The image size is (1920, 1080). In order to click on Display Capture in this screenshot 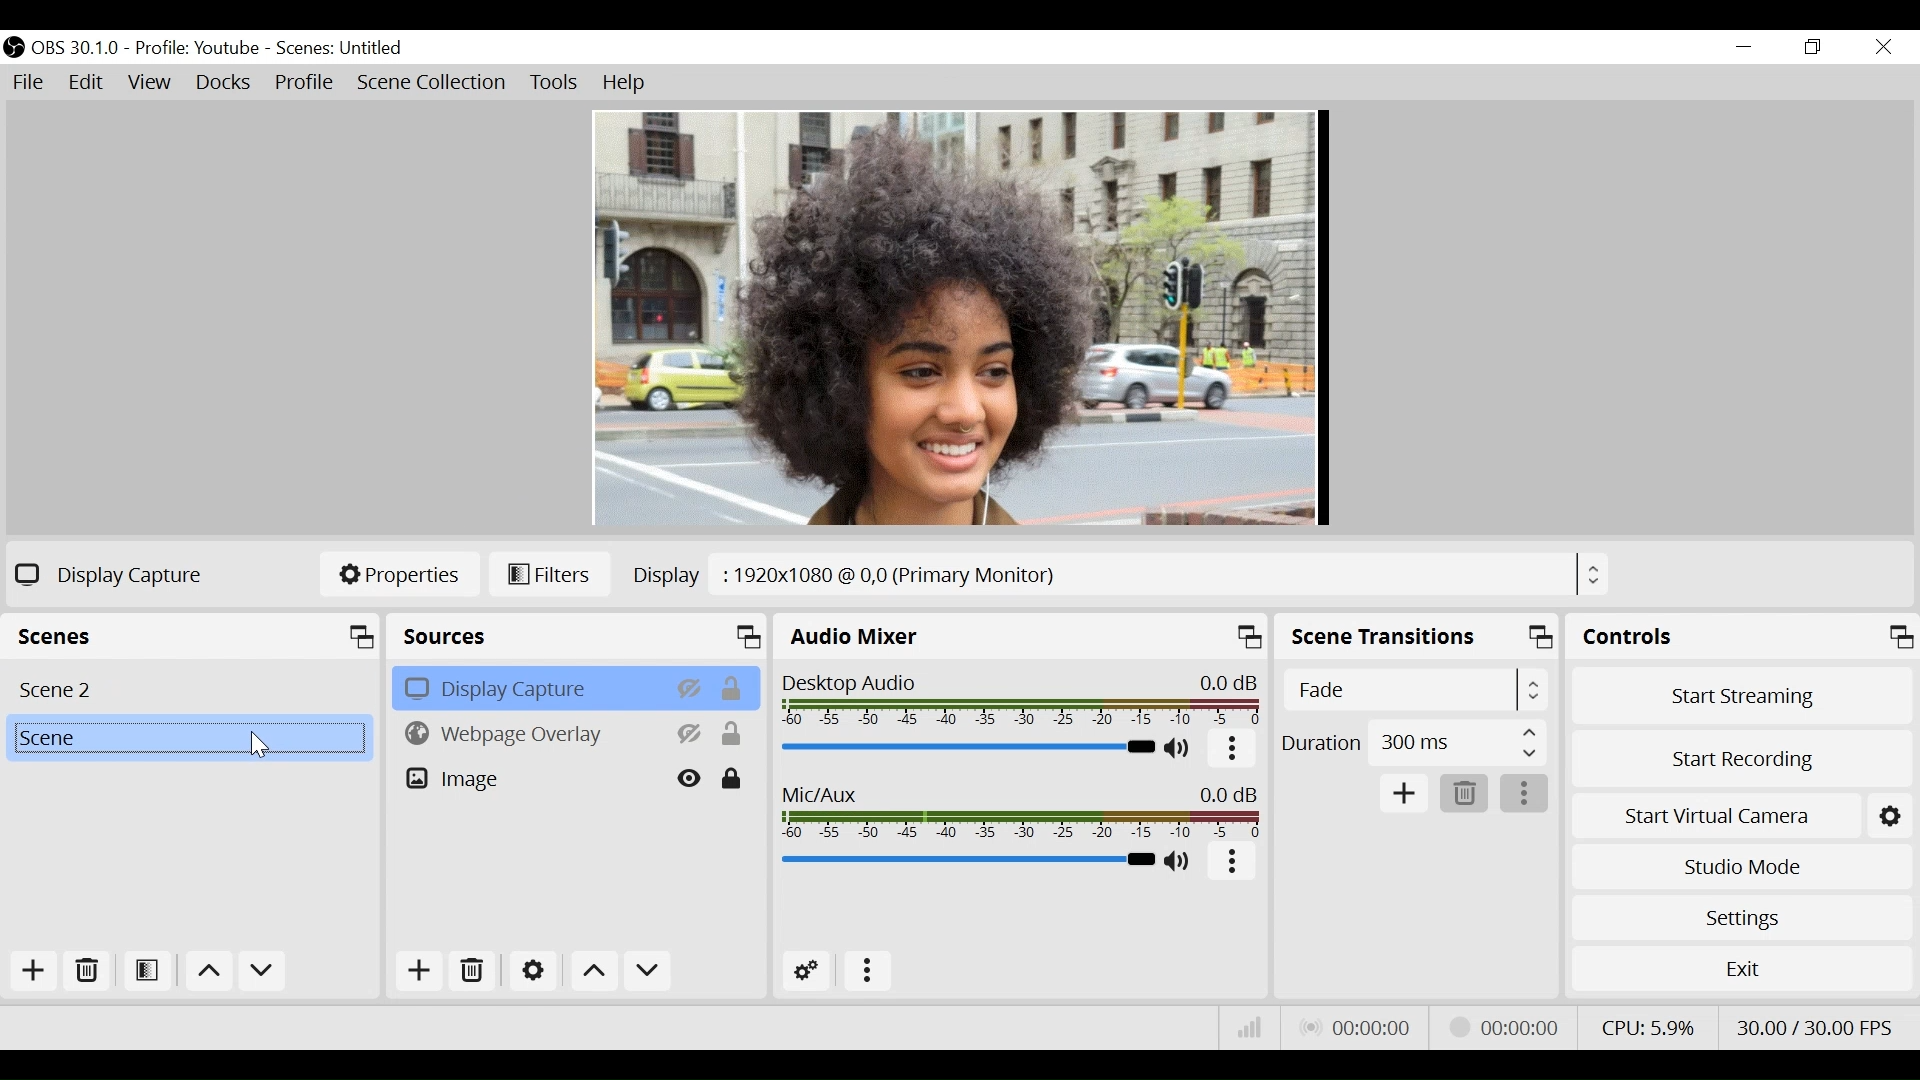, I will do `click(529, 687)`.